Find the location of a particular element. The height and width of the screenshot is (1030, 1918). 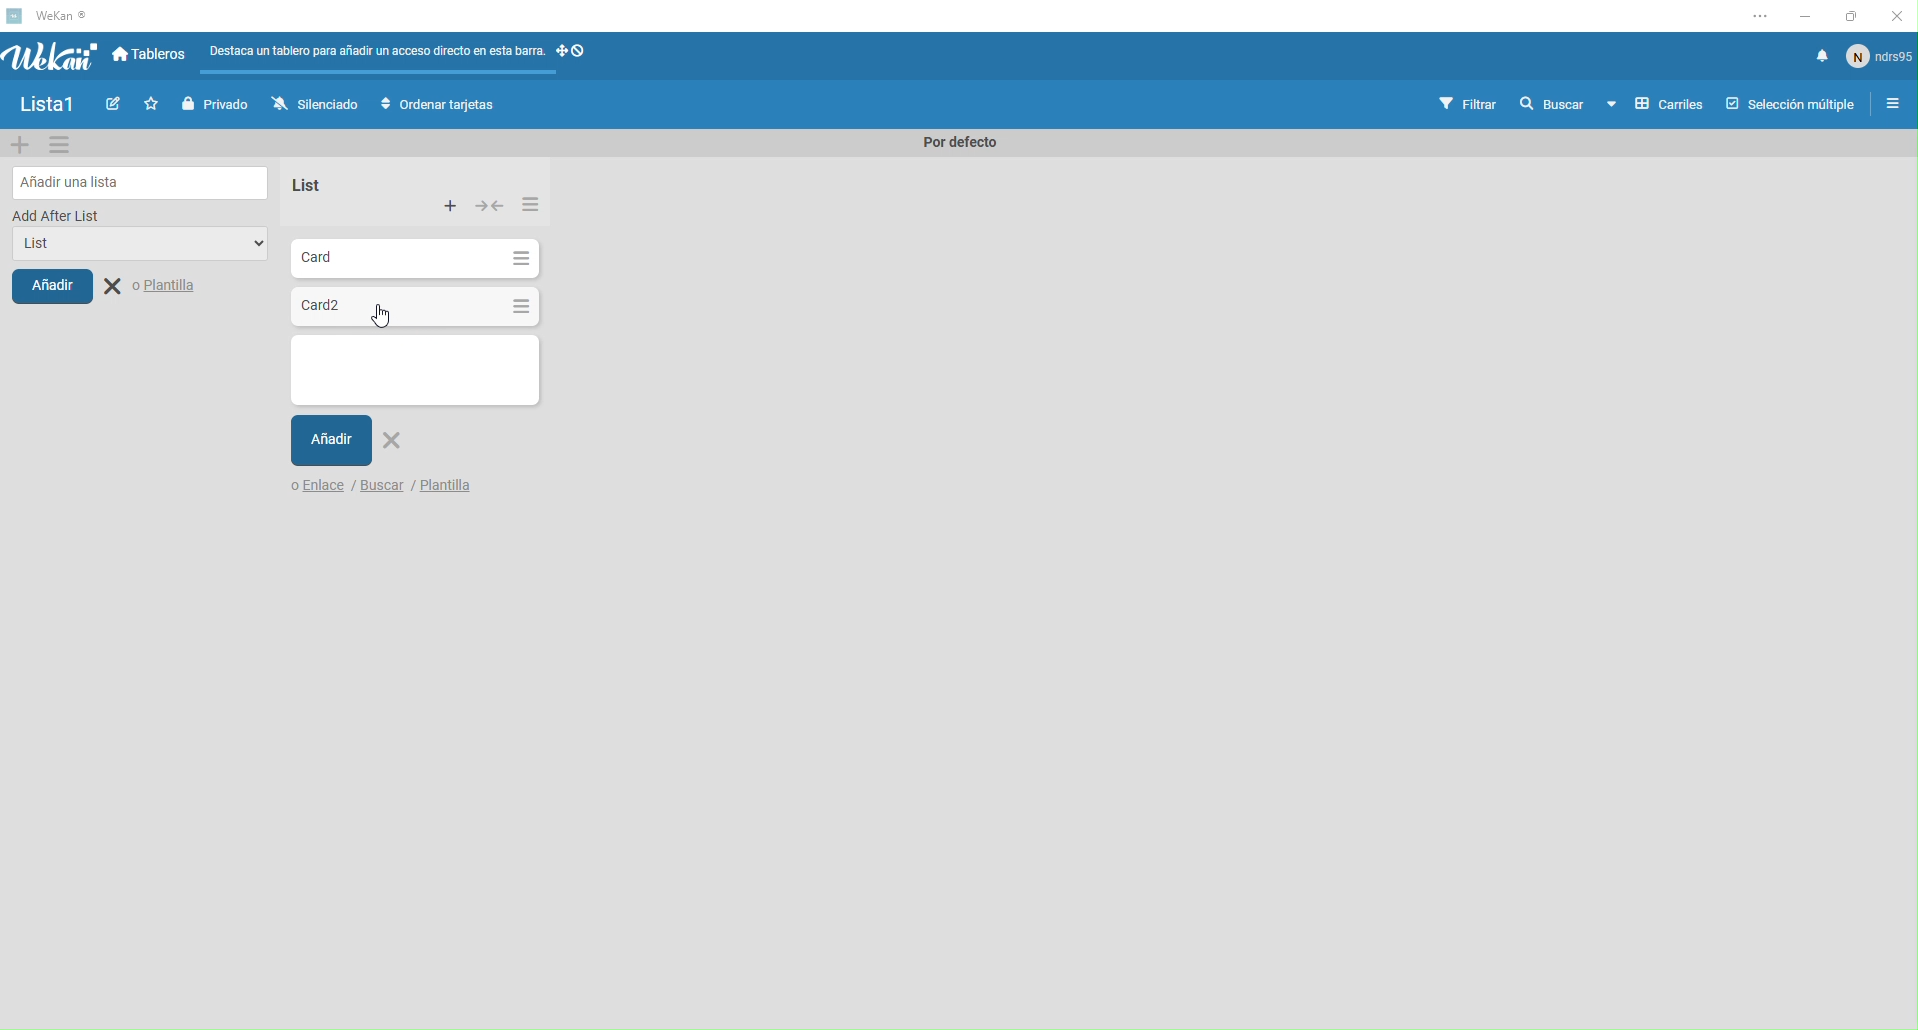

Options is located at coordinates (519, 258).